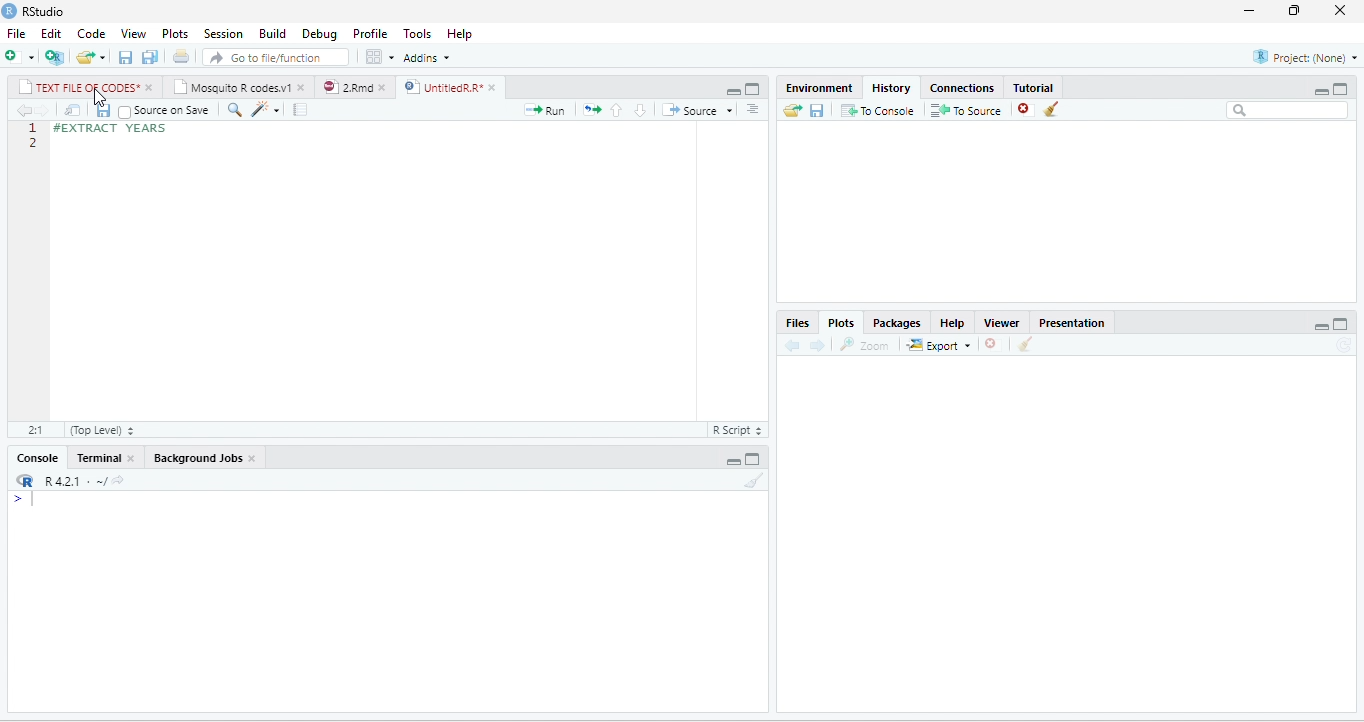 The width and height of the screenshot is (1364, 722). I want to click on Packages, so click(898, 323).